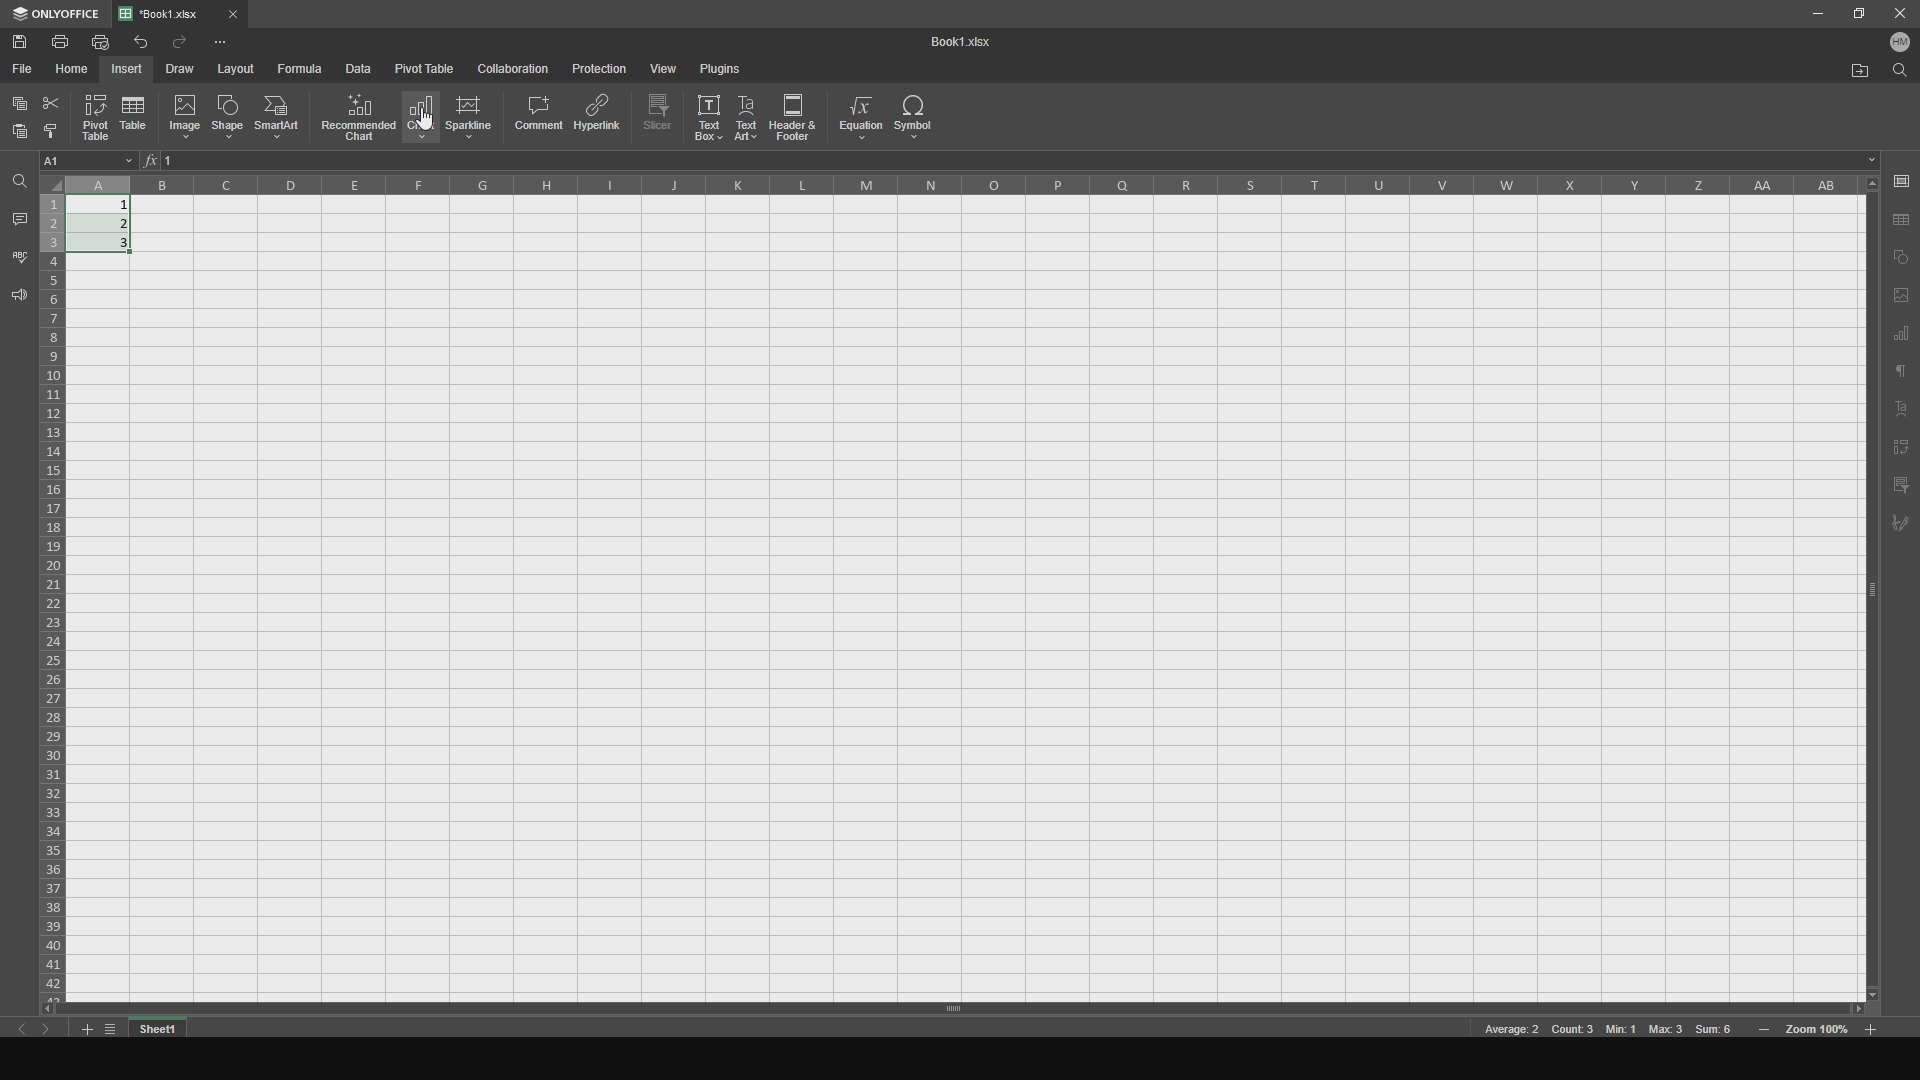 The width and height of the screenshot is (1920, 1080). What do you see at coordinates (746, 120) in the screenshot?
I see `text art` at bounding box center [746, 120].